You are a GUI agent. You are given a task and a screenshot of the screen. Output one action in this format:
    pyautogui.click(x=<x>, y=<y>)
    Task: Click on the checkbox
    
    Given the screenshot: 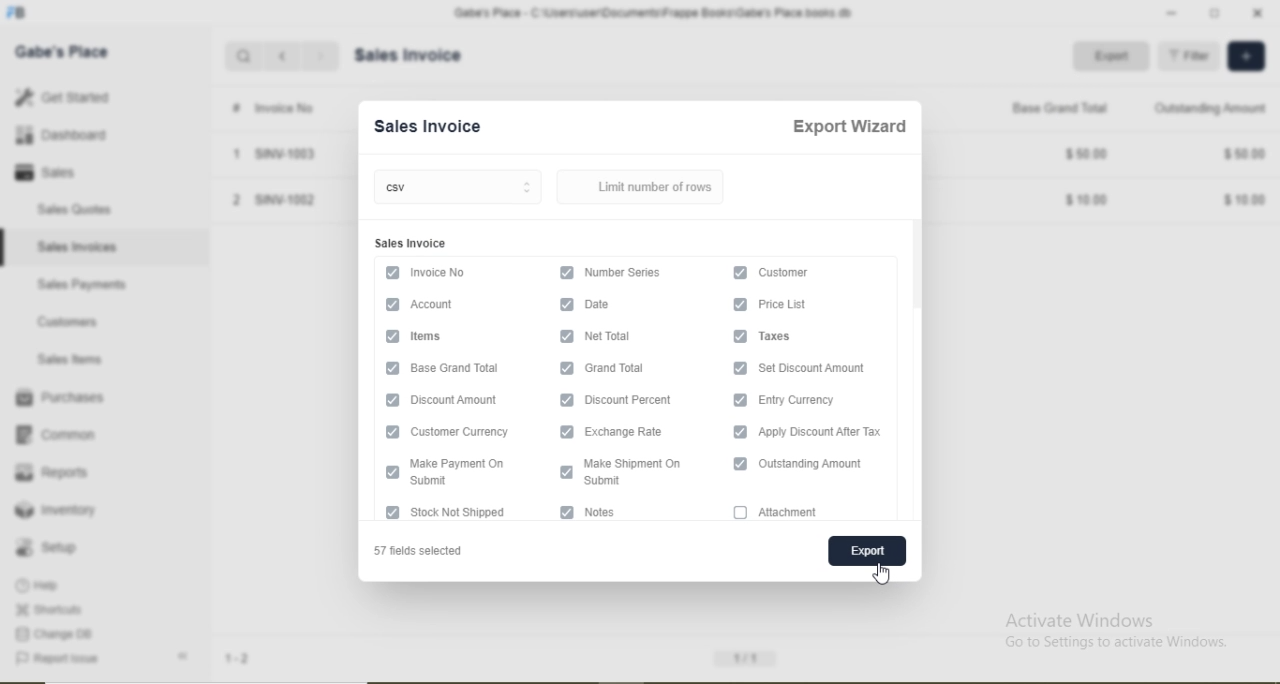 What is the action you would take?
    pyautogui.click(x=390, y=513)
    